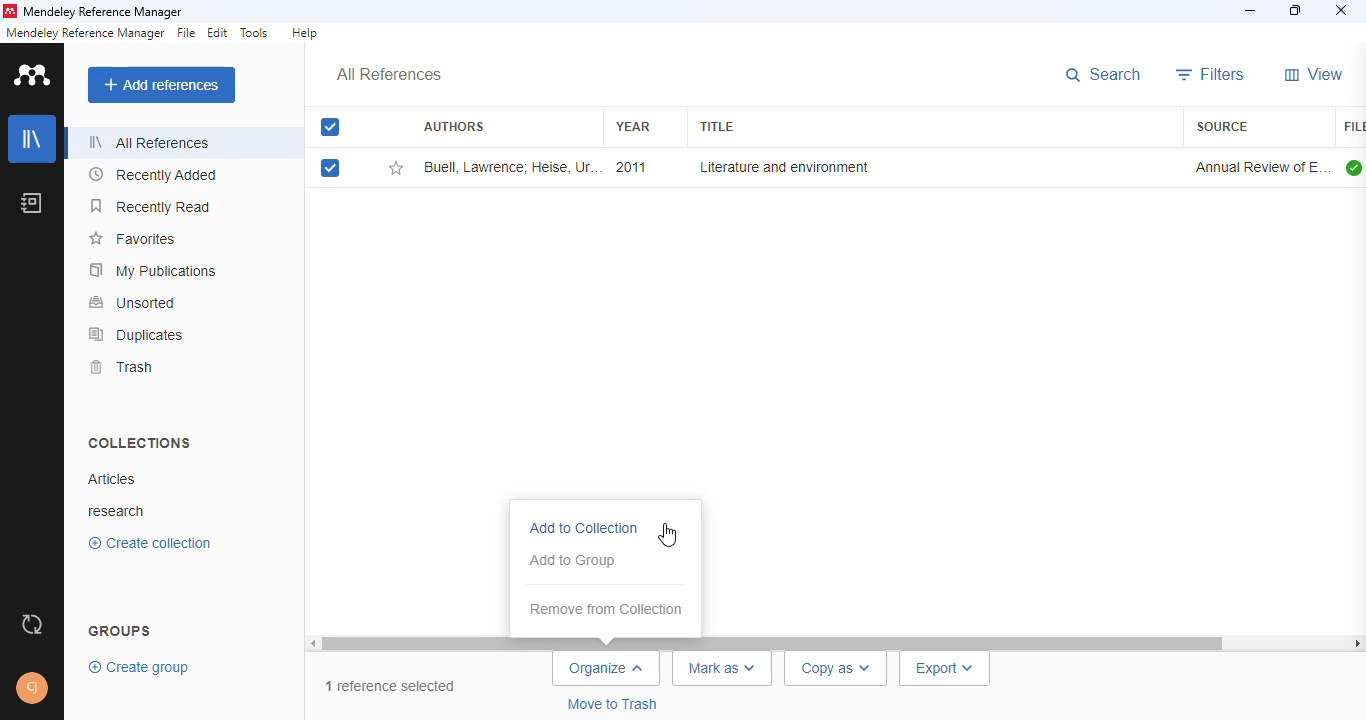  Describe the element at coordinates (85, 33) in the screenshot. I see `mendeley reference manager` at that location.